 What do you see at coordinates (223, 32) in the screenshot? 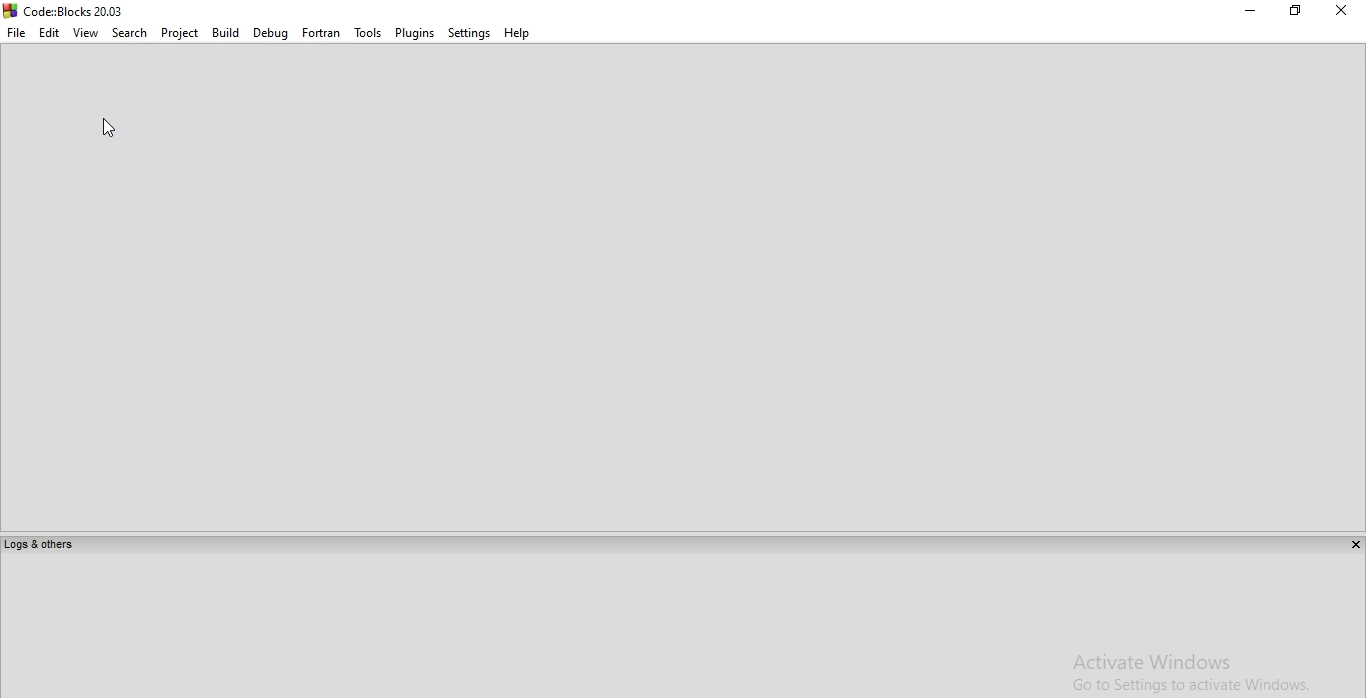
I see `Build ` at bounding box center [223, 32].